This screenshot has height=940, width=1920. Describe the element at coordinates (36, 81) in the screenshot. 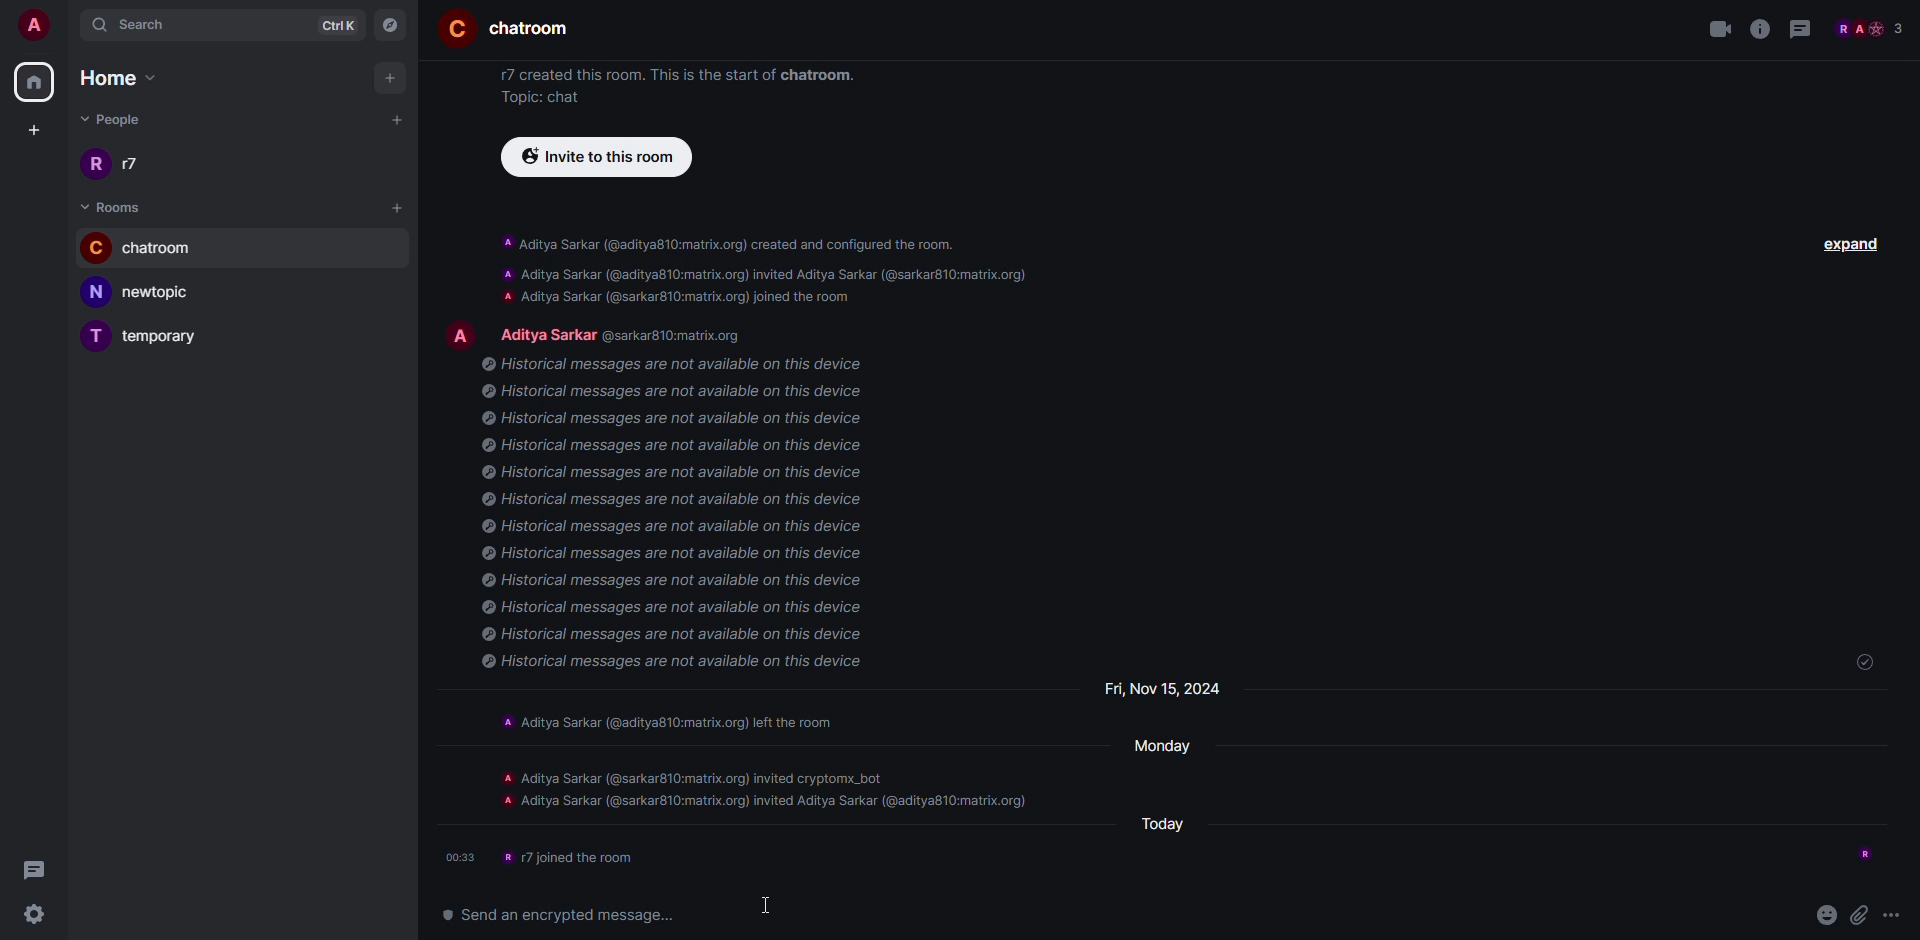

I see `home` at that location.